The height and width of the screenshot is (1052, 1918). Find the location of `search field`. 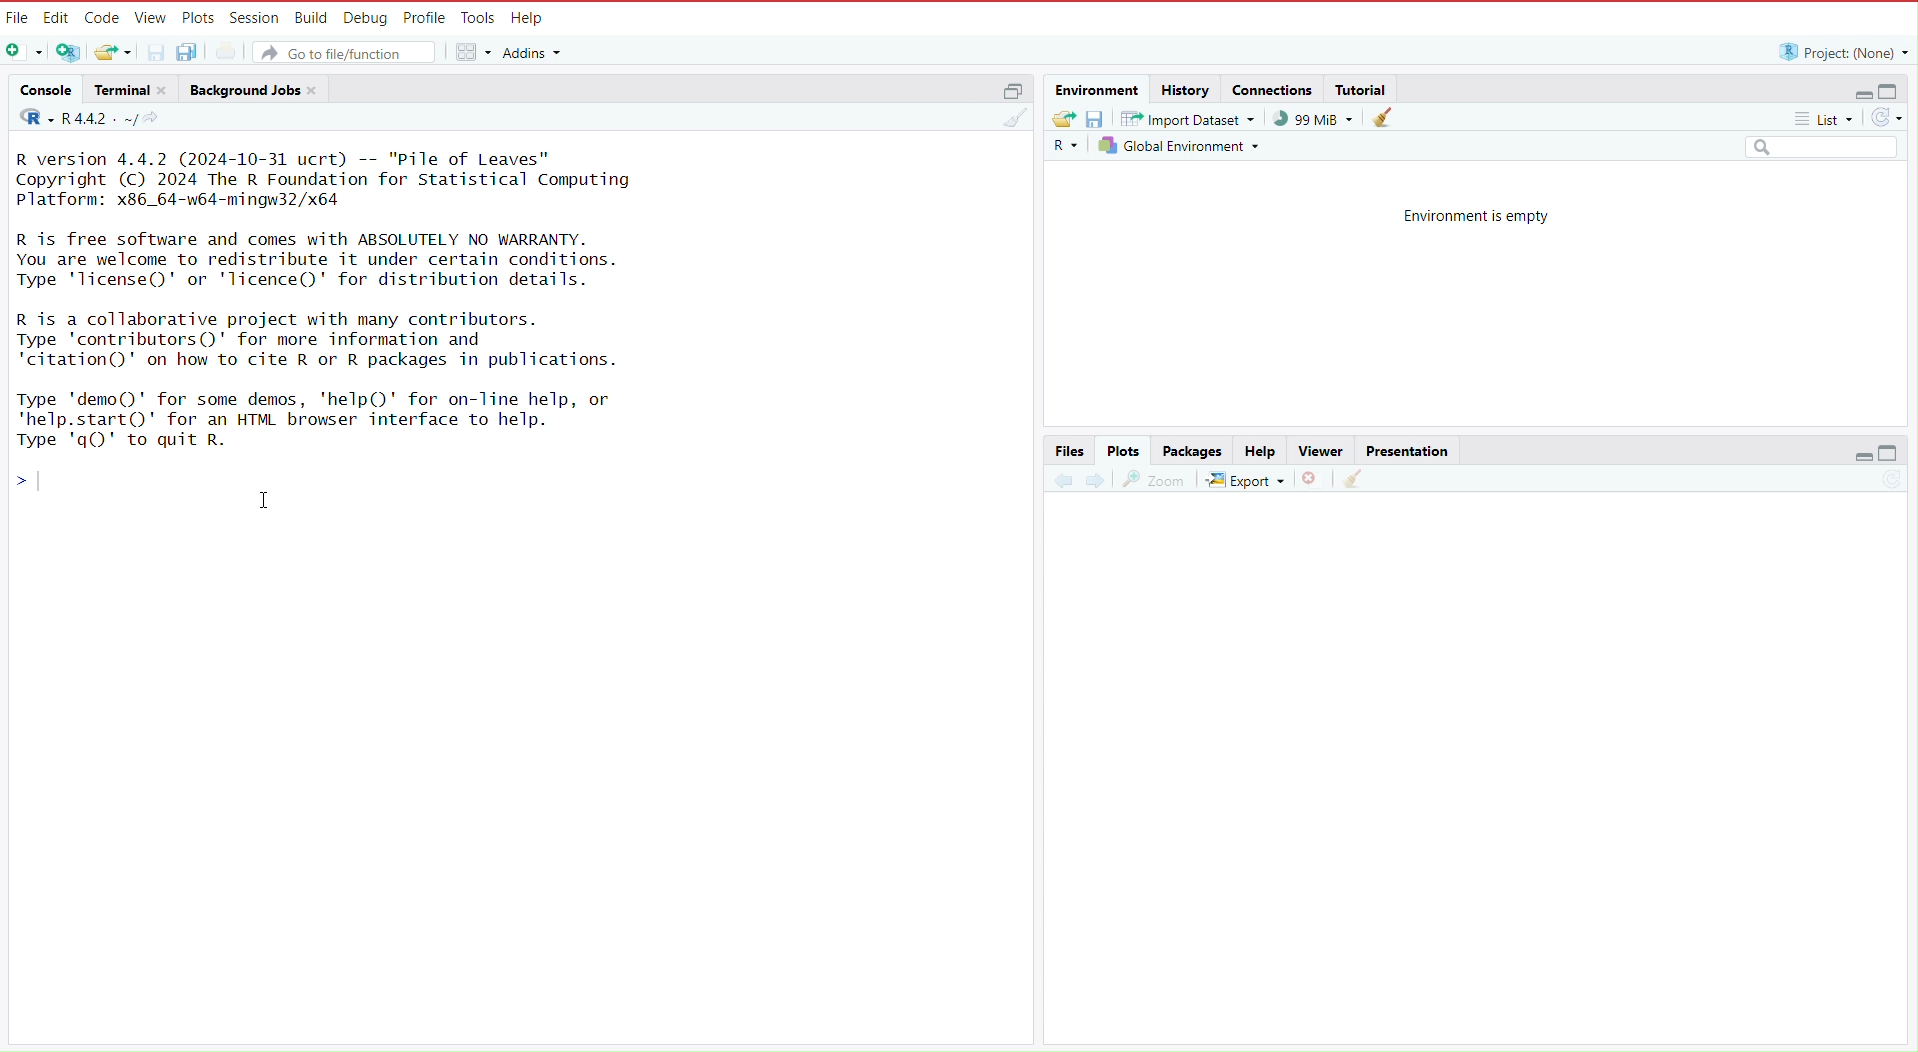

search field is located at coordinates (1825, 148).